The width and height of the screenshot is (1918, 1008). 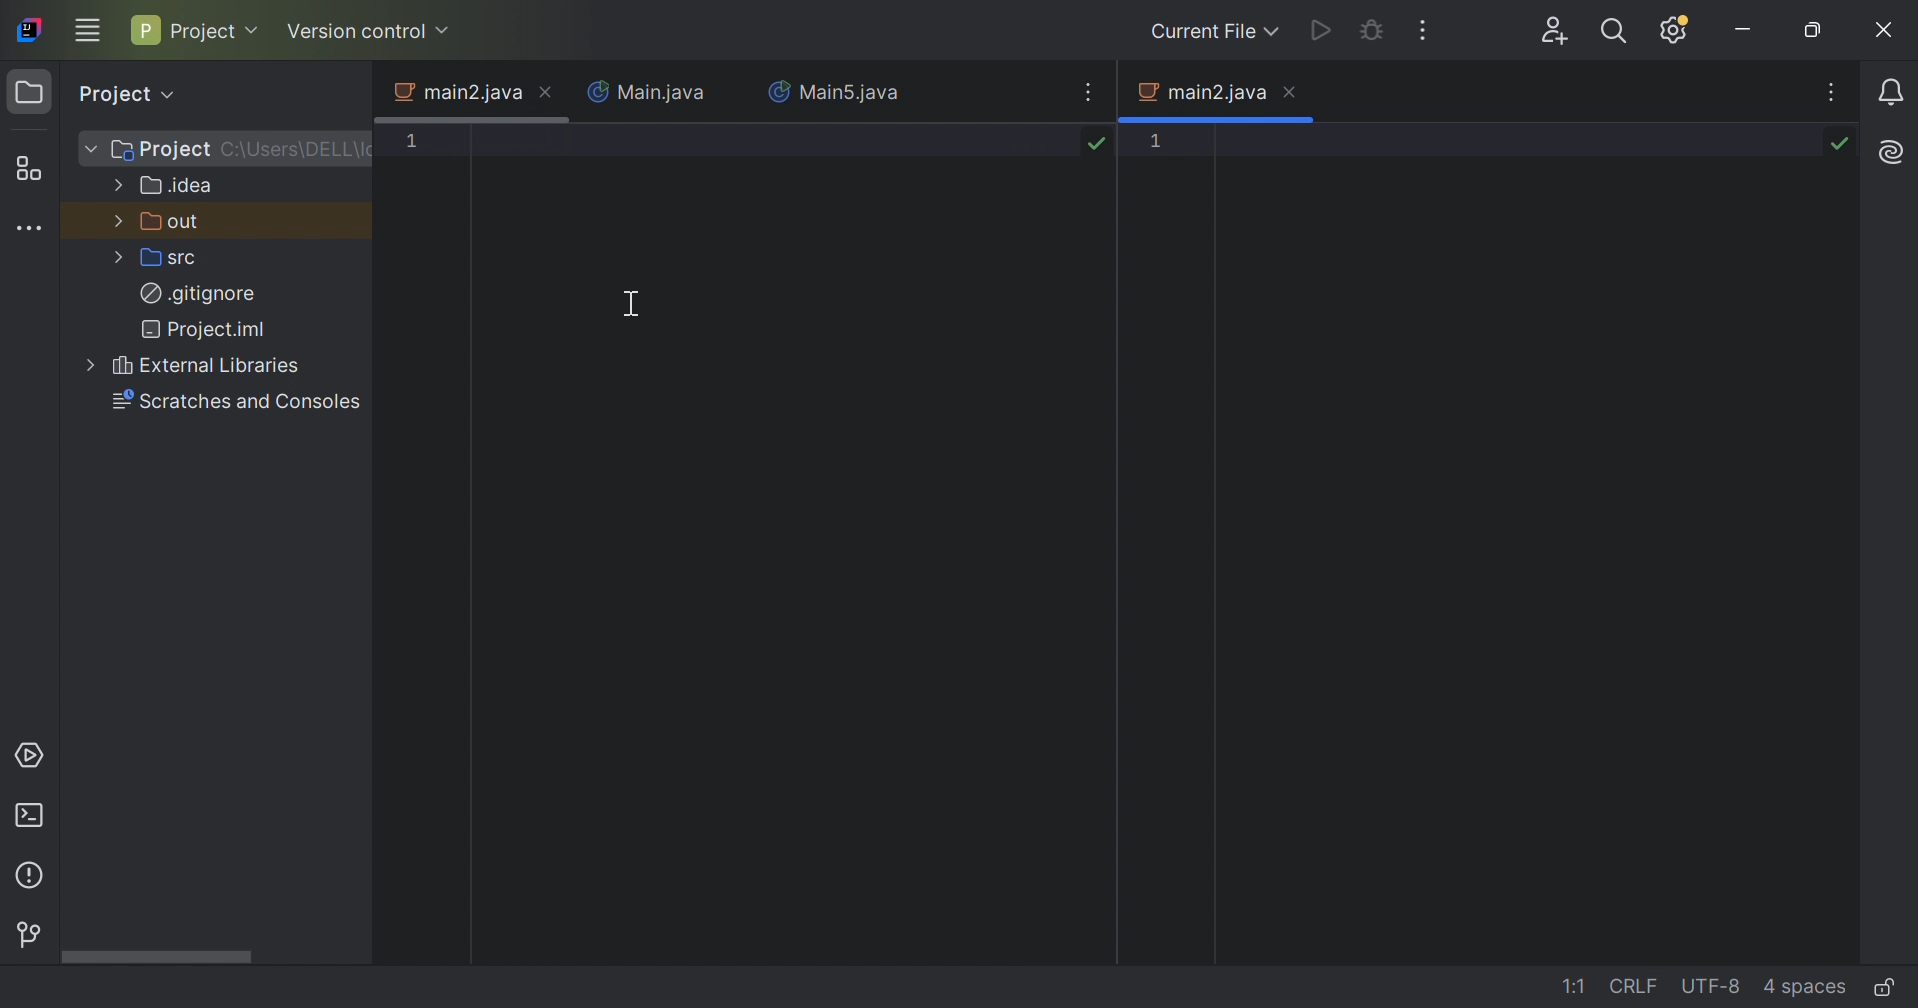 I want to click on Project icon, so click(x=29, y=94).